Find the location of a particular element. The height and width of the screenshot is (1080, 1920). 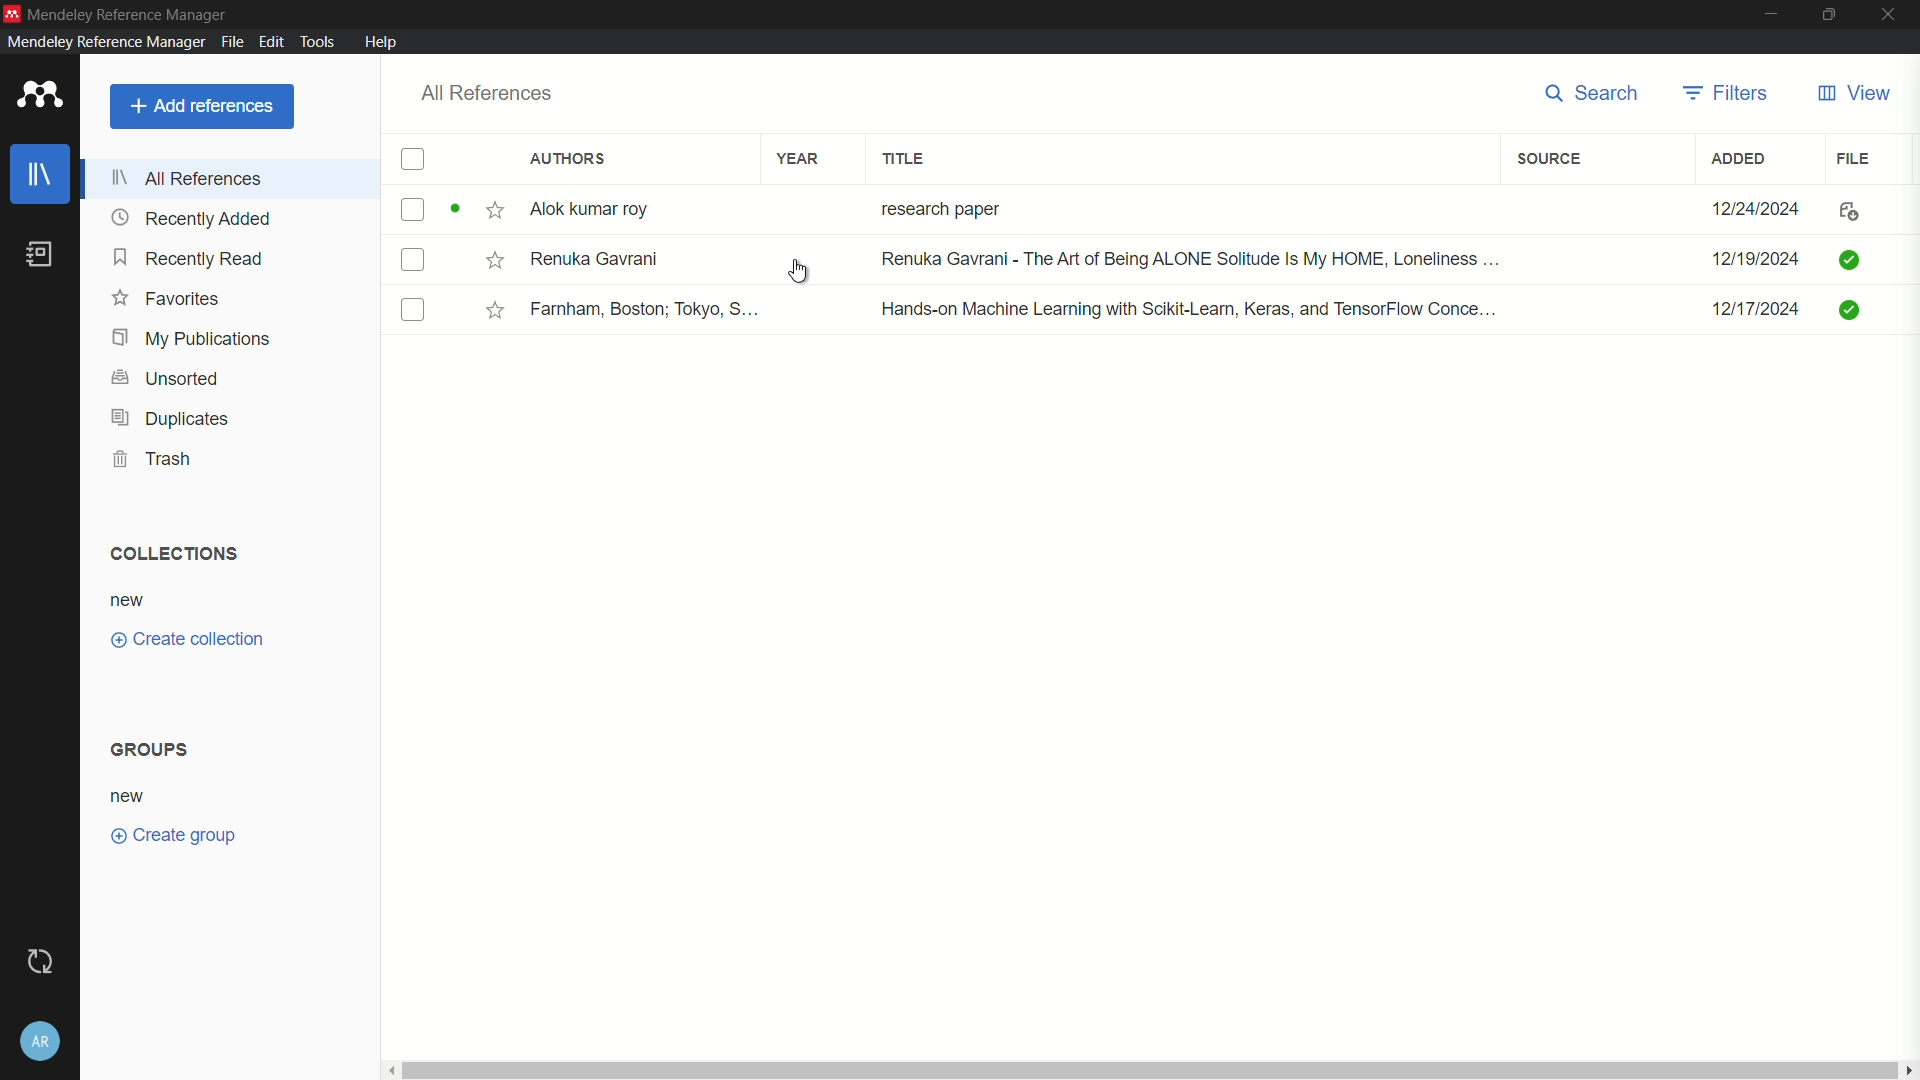

file menu is located at coordinates (229, 42).